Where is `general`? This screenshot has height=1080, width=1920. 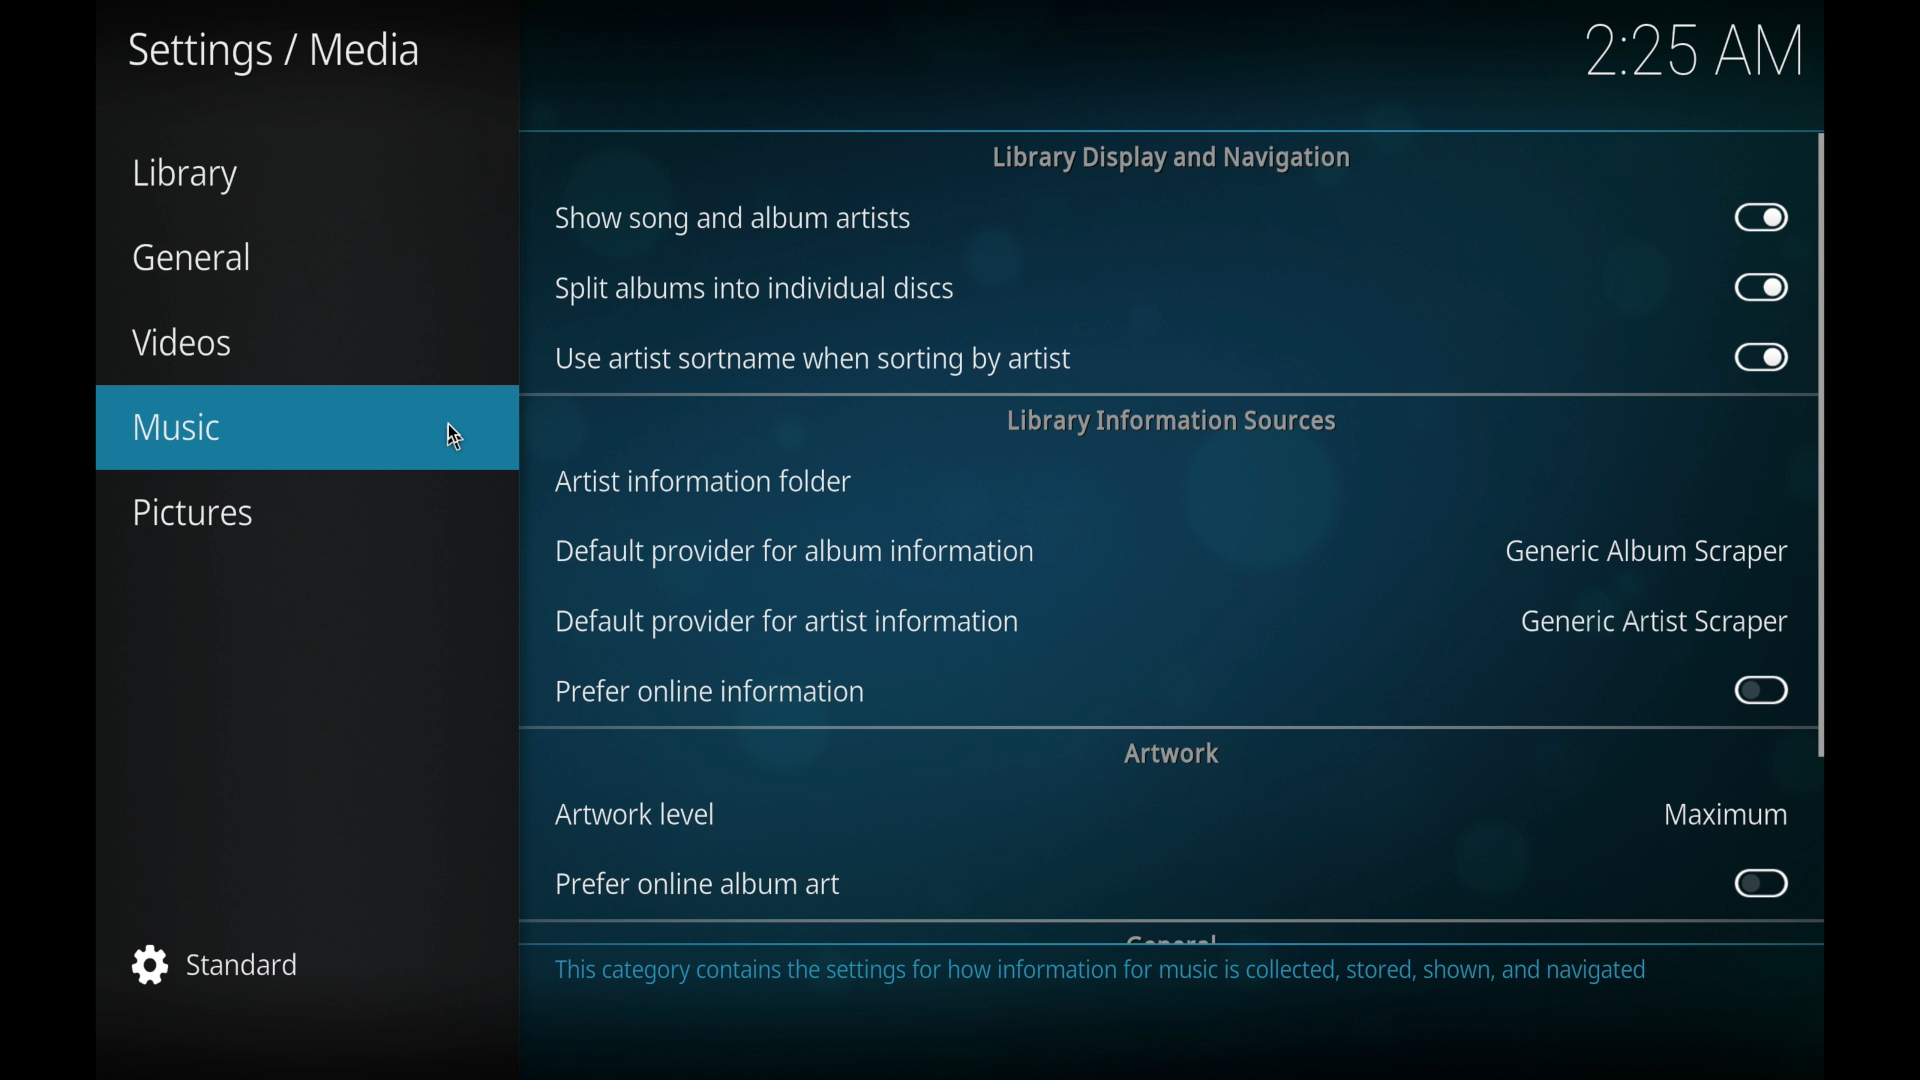 general is located at coordinates (191, 257).